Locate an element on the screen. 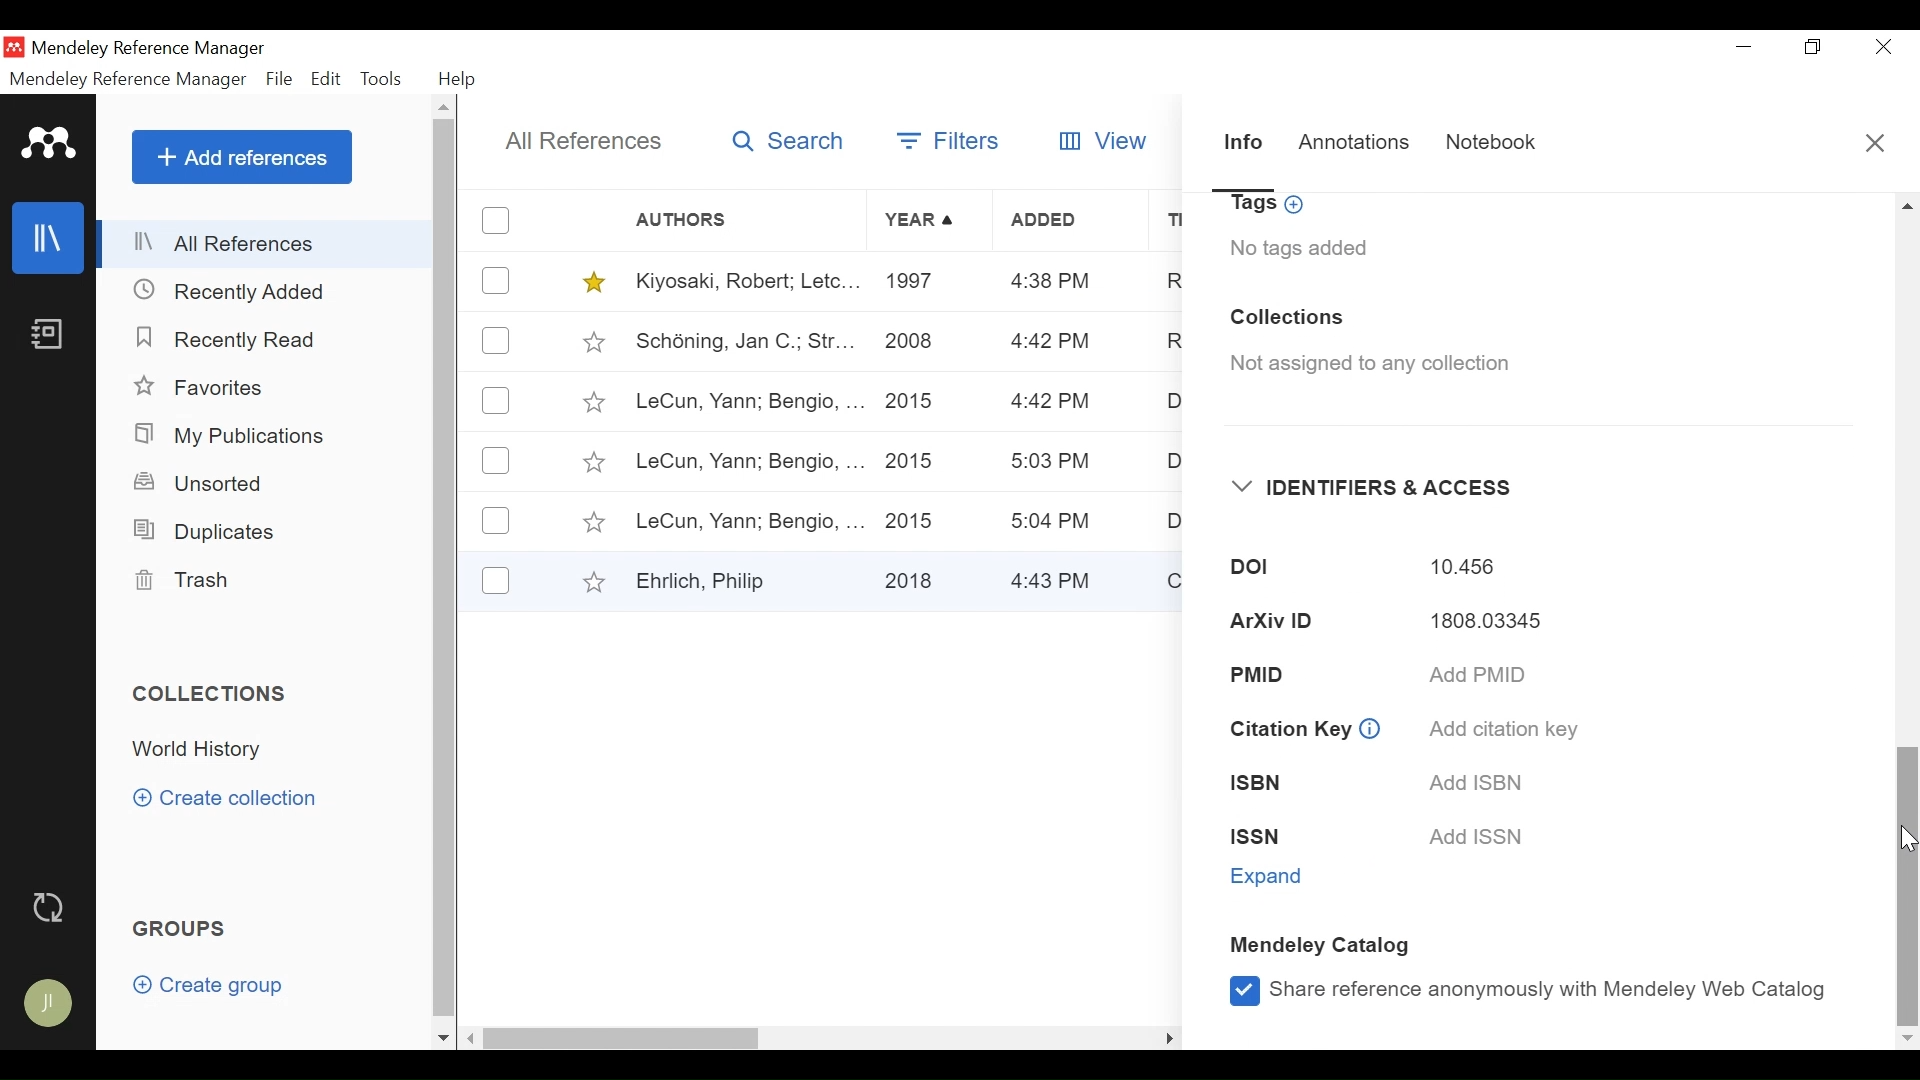  Mendeley Reference Manager is located at coordinates (130, 79).